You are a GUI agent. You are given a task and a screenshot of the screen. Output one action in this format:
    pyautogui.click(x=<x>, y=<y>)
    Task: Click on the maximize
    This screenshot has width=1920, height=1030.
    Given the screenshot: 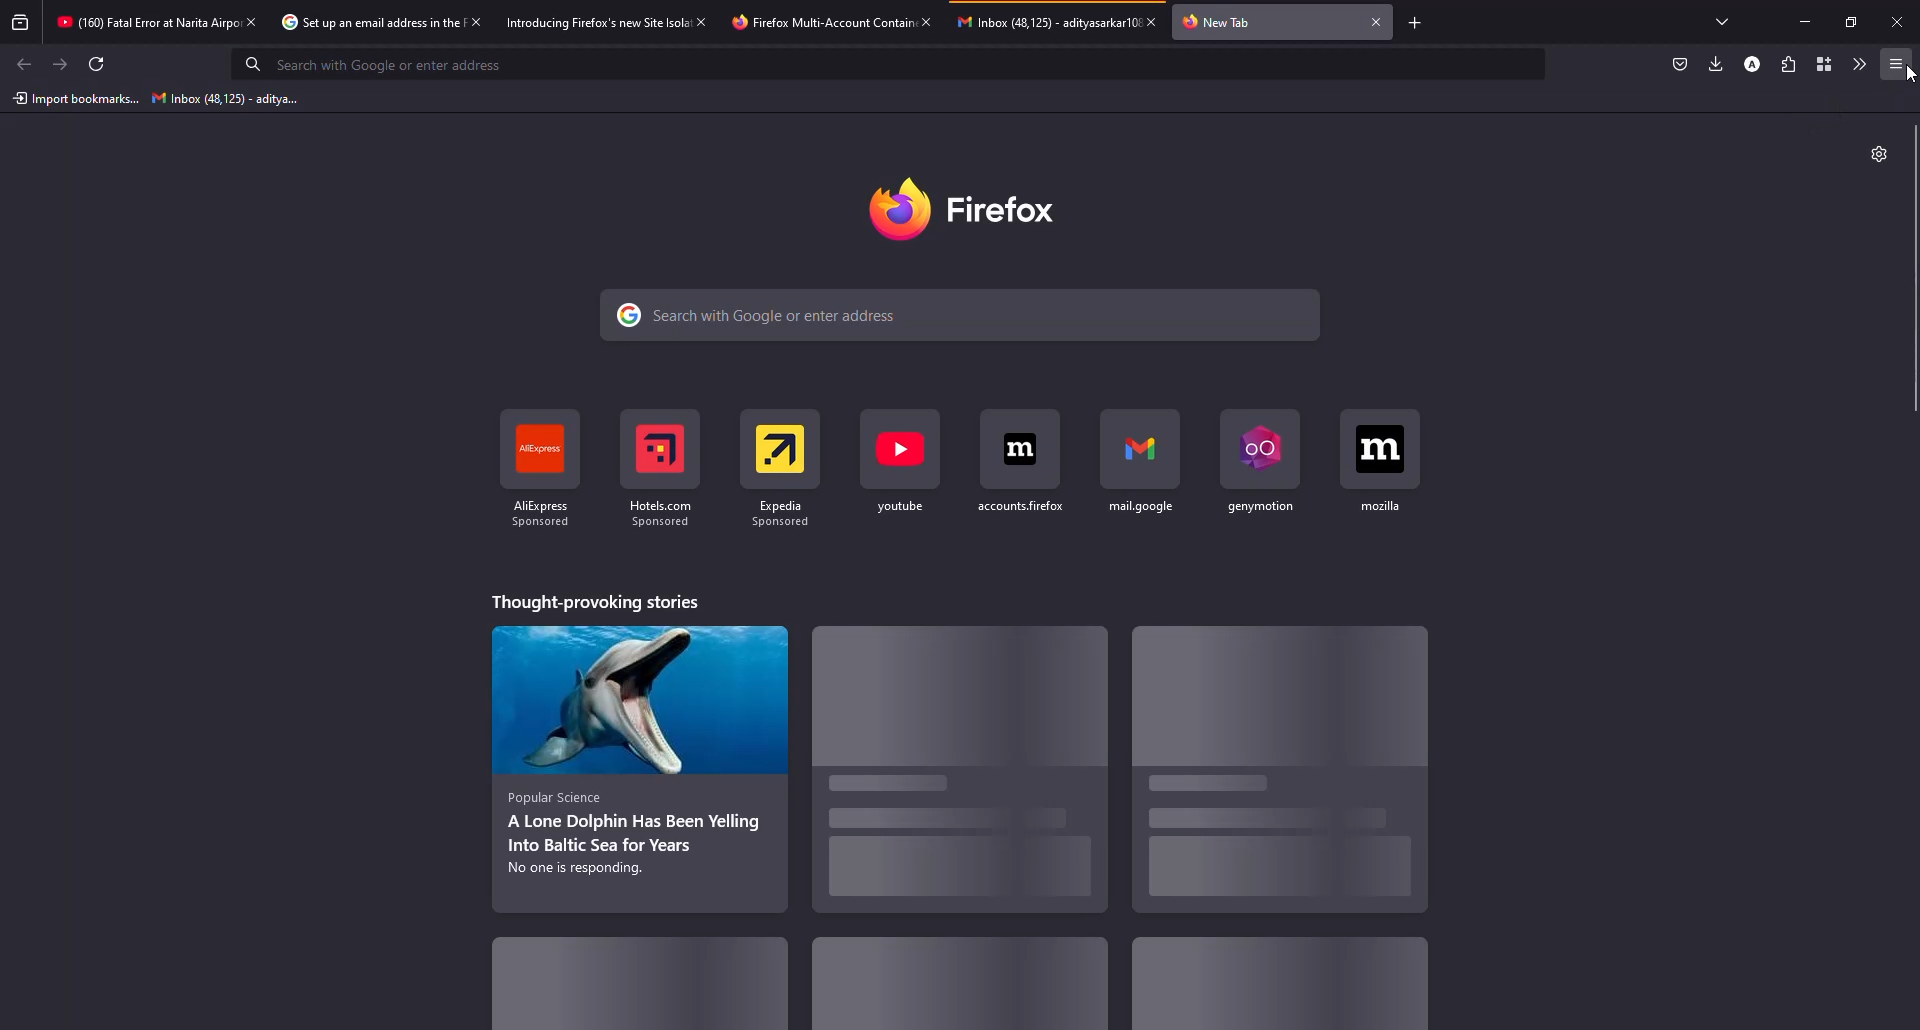 What is the action you would take?
    pyautogui.click(x=1846, y=22)
    